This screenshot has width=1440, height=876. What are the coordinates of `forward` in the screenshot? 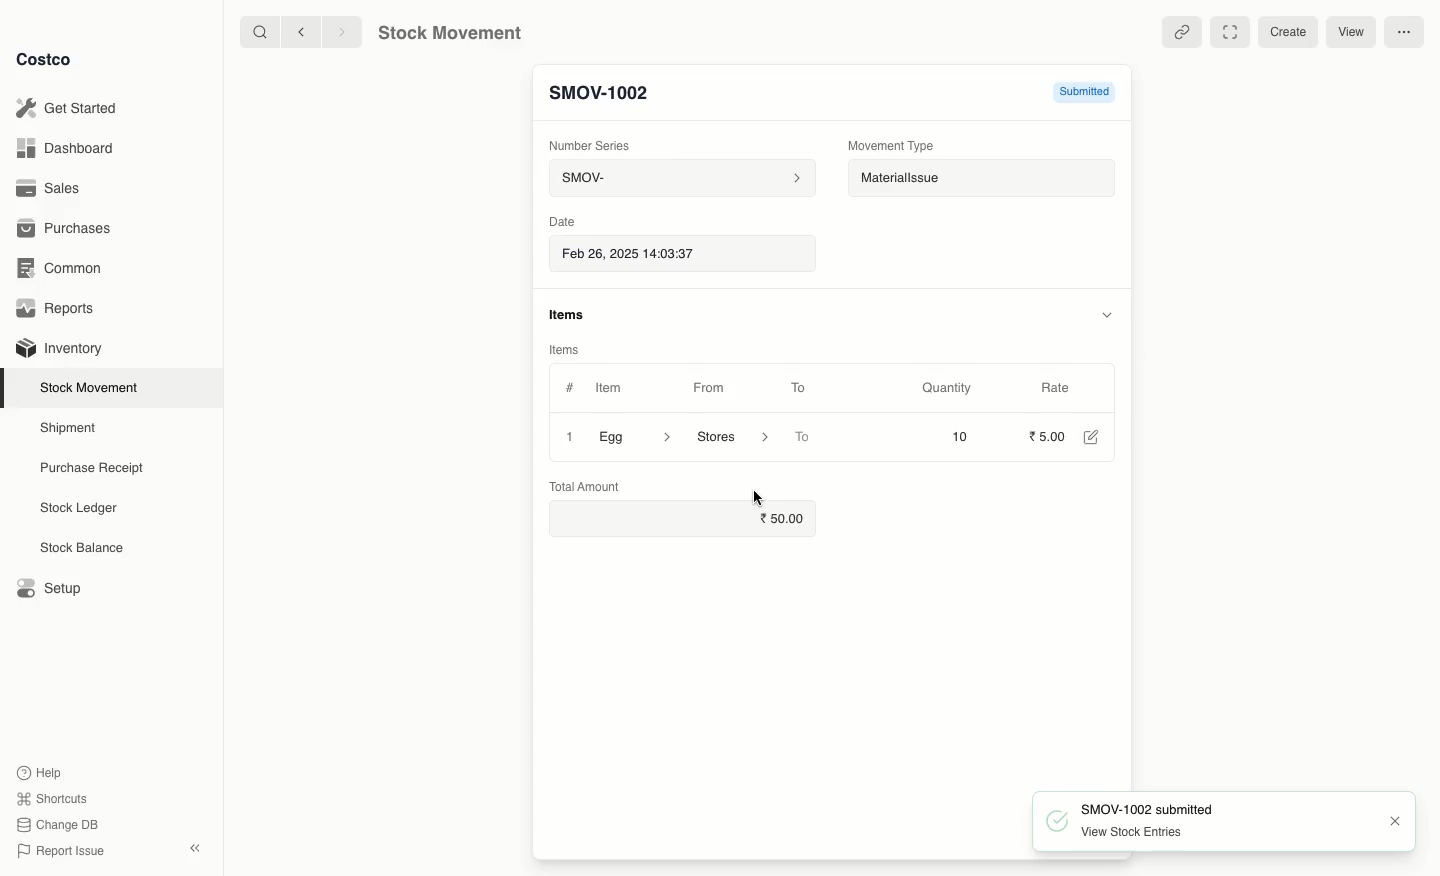 It's located at (337, 31).